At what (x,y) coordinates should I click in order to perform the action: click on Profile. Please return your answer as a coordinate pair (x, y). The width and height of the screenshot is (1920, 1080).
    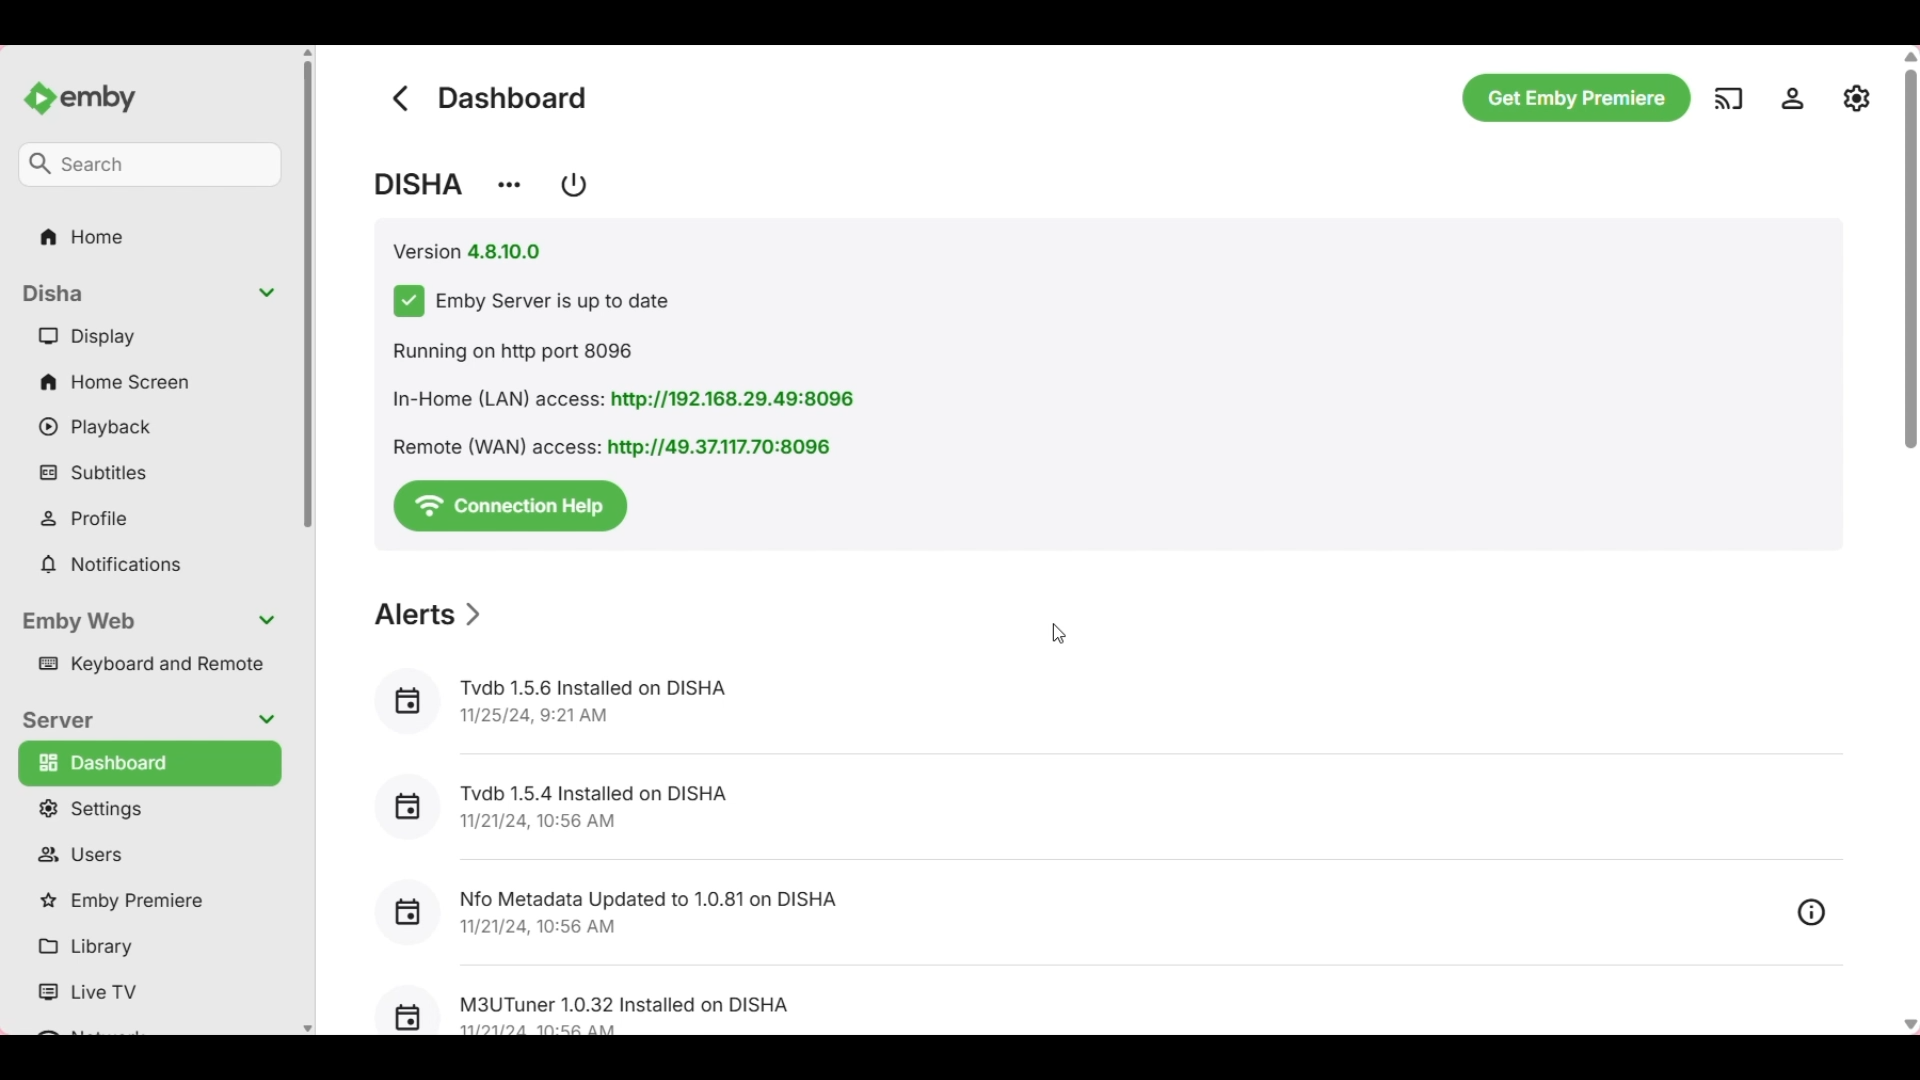
    Looking at the image, I should click on (151, 518).